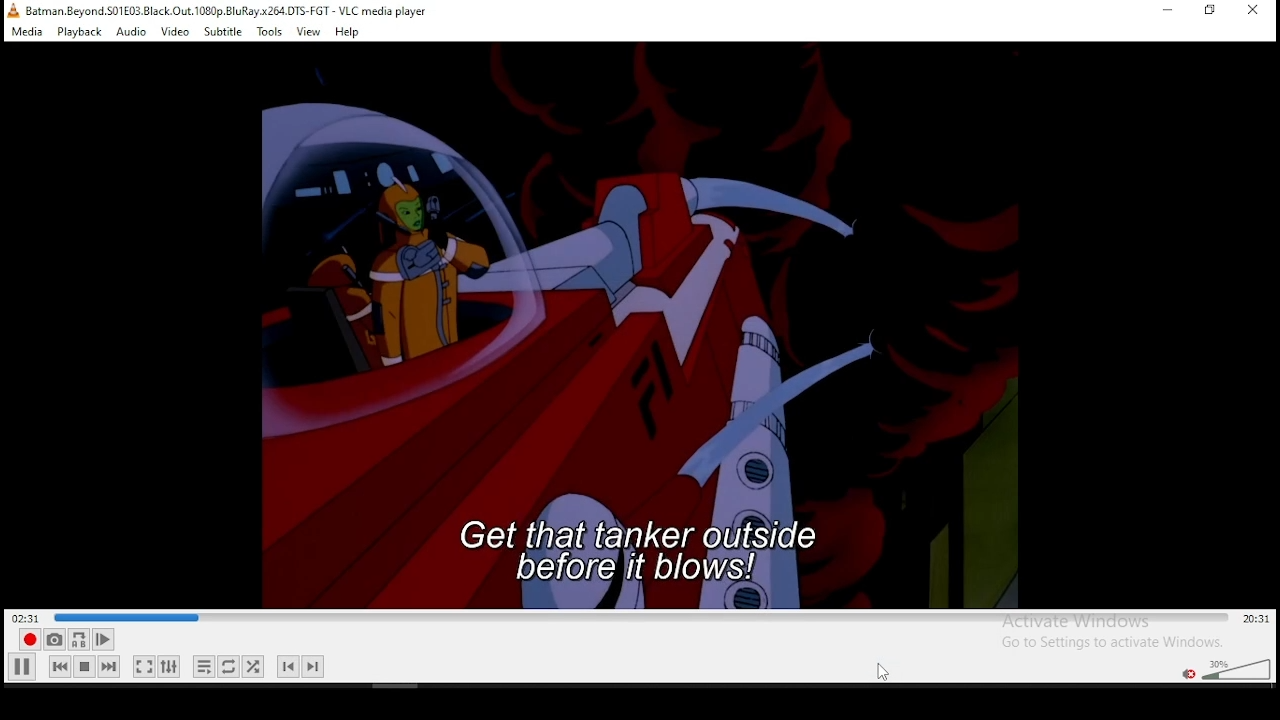 This screenshot has width=1280, height=720. What do you see at coordinates (270, 33) in the screenshot?
I see `tools` at bounding box center [270, 33].